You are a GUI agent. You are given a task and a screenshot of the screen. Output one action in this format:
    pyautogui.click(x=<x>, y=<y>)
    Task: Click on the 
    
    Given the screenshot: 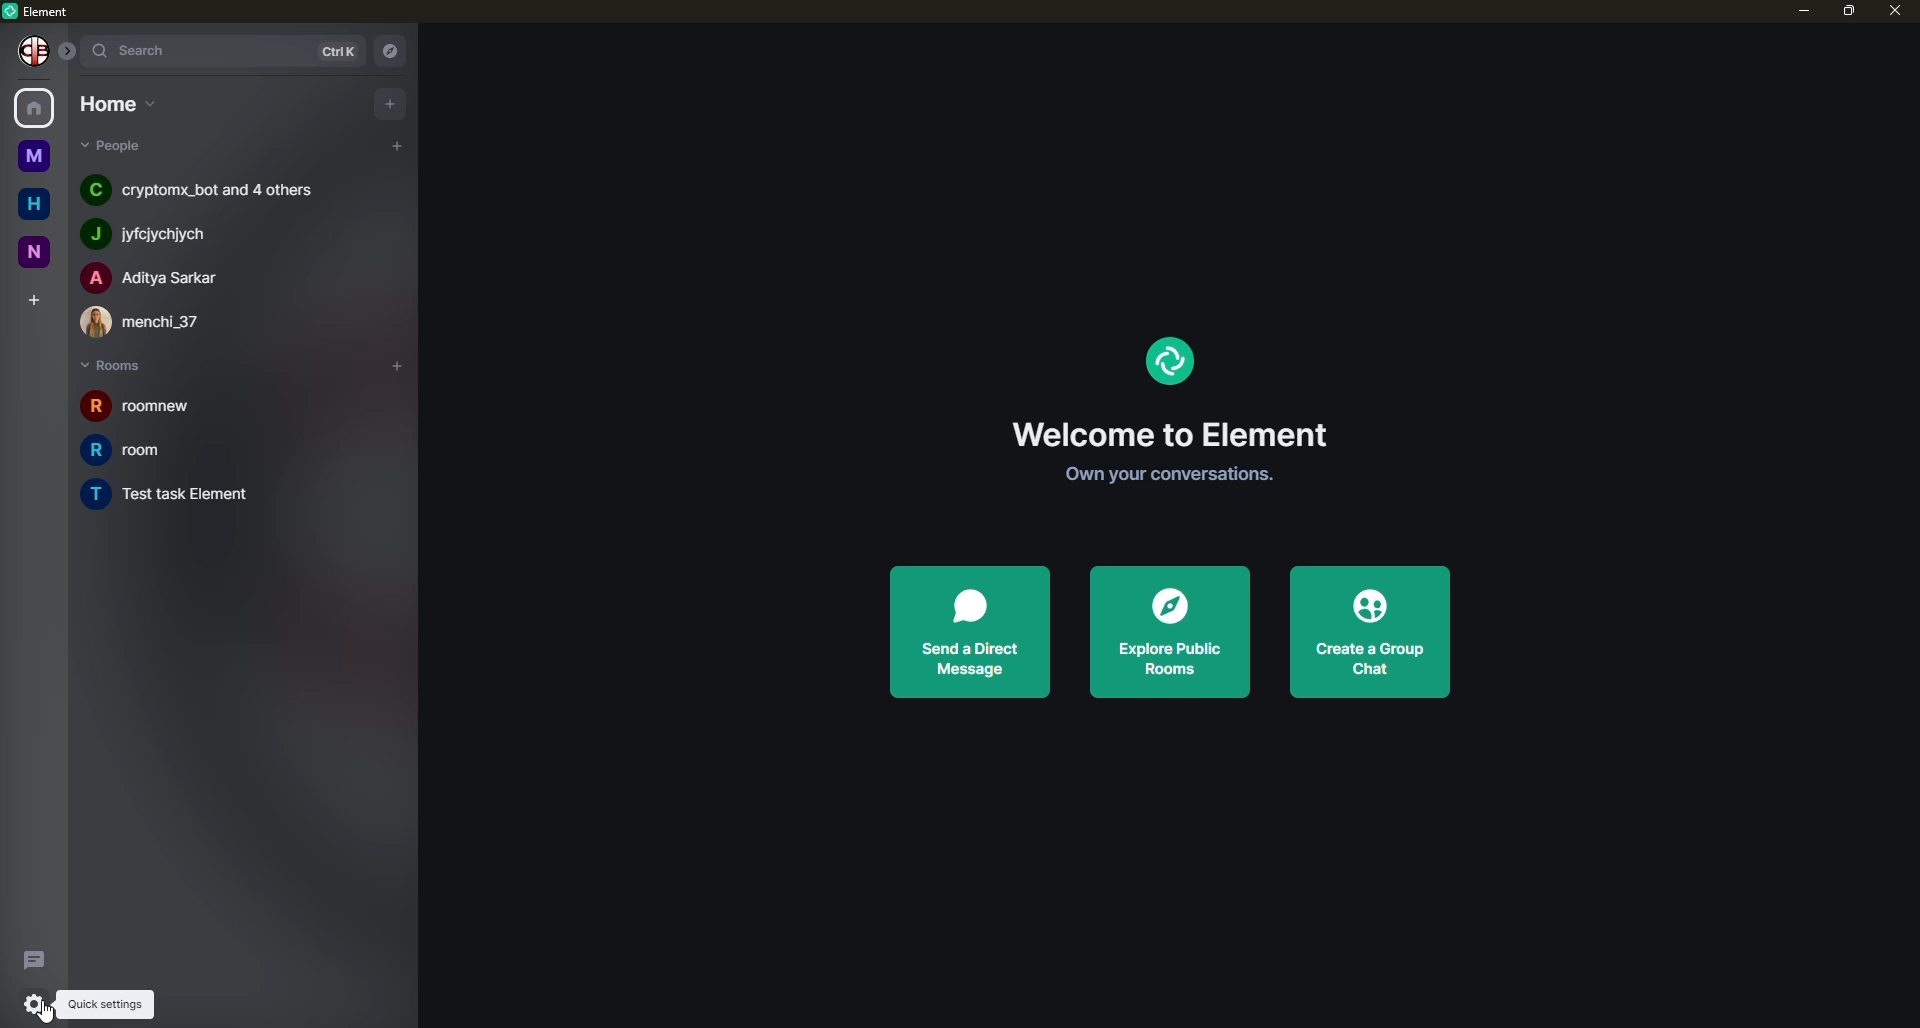 What is the action you would take?
    pyautogui.click(x=36, y=52)
    